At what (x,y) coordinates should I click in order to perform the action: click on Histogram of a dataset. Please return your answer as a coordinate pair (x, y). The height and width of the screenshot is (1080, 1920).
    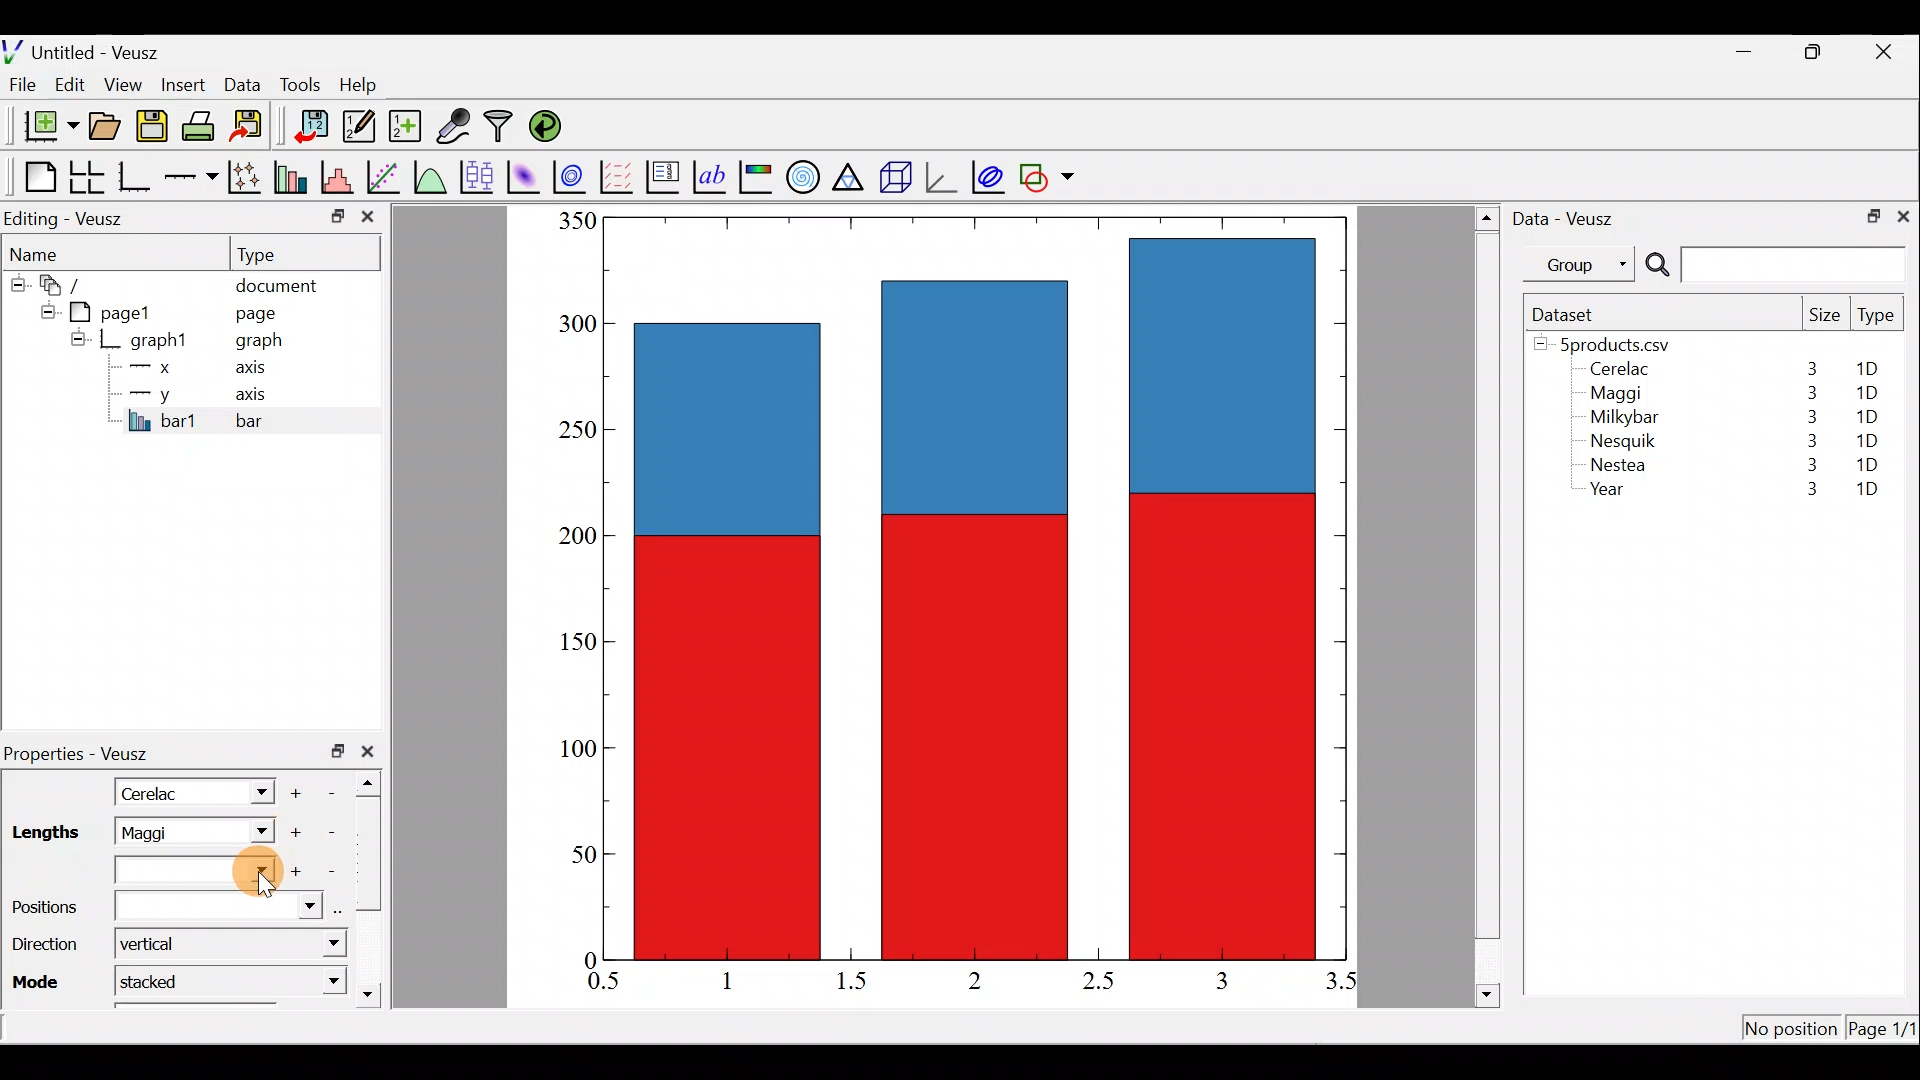
    Looking at the image, I should click on (343, 178).